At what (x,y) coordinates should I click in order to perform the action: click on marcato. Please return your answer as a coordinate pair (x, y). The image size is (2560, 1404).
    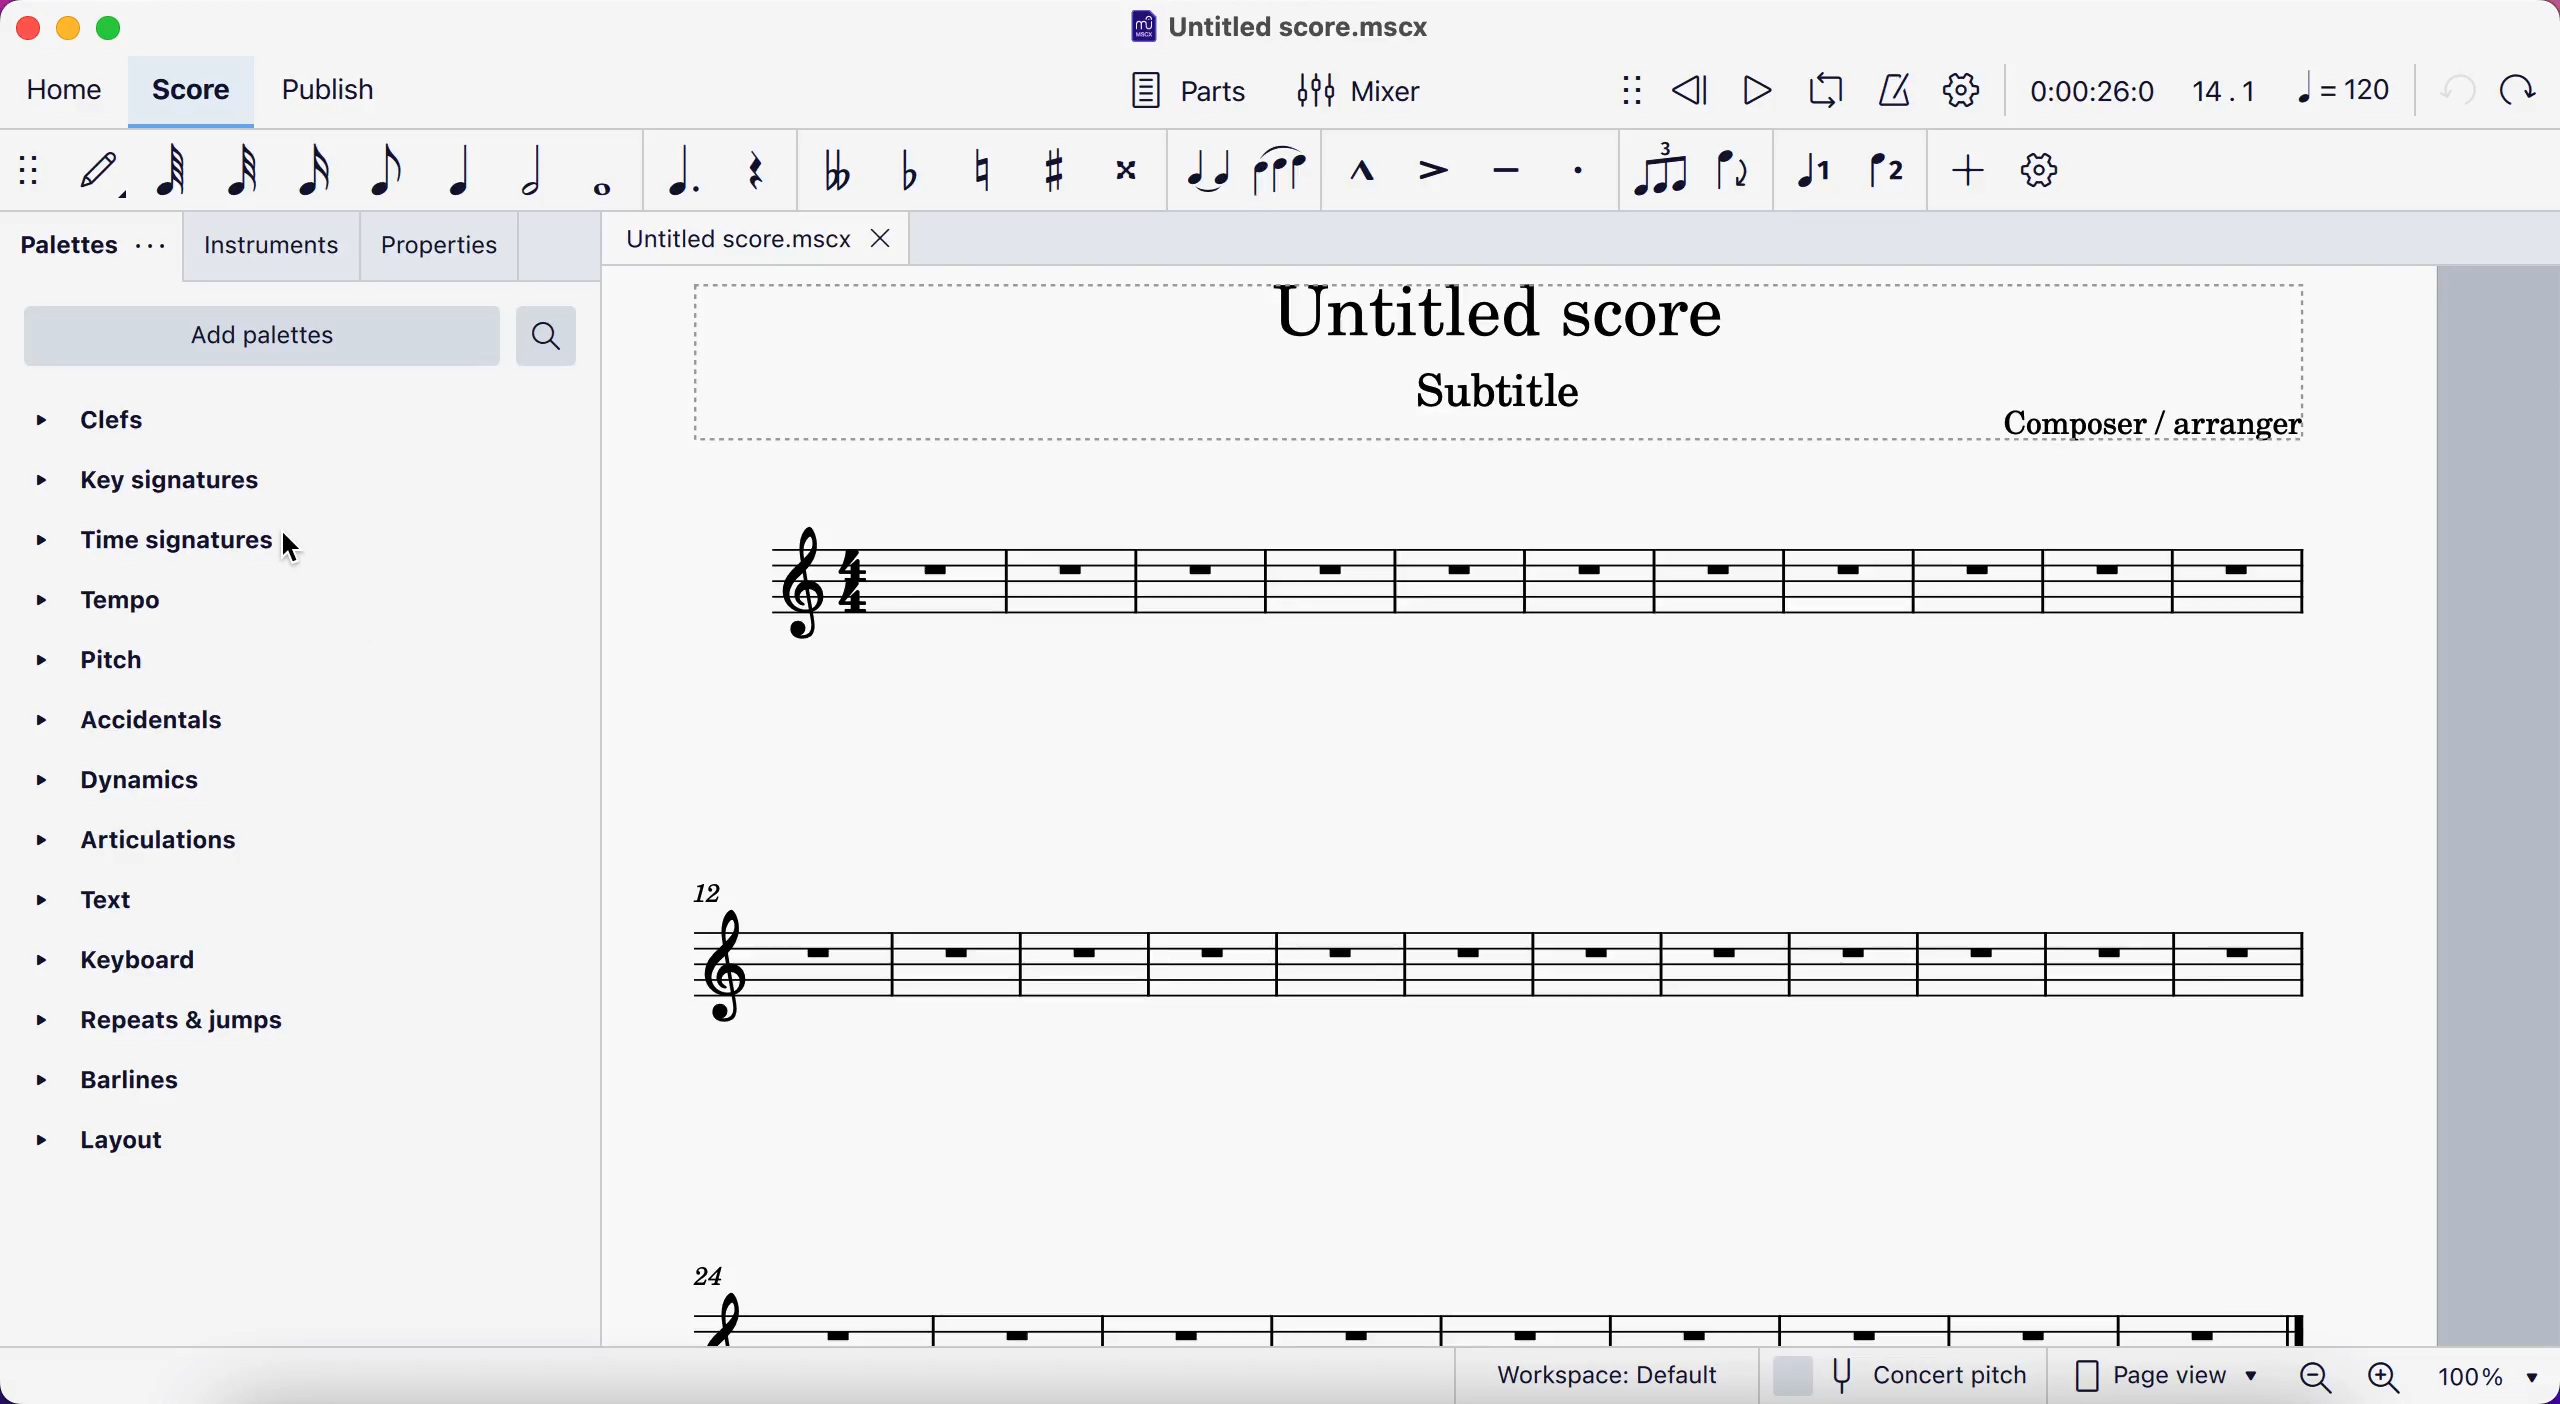
    Looking at the image, I should click on (1357, 166).